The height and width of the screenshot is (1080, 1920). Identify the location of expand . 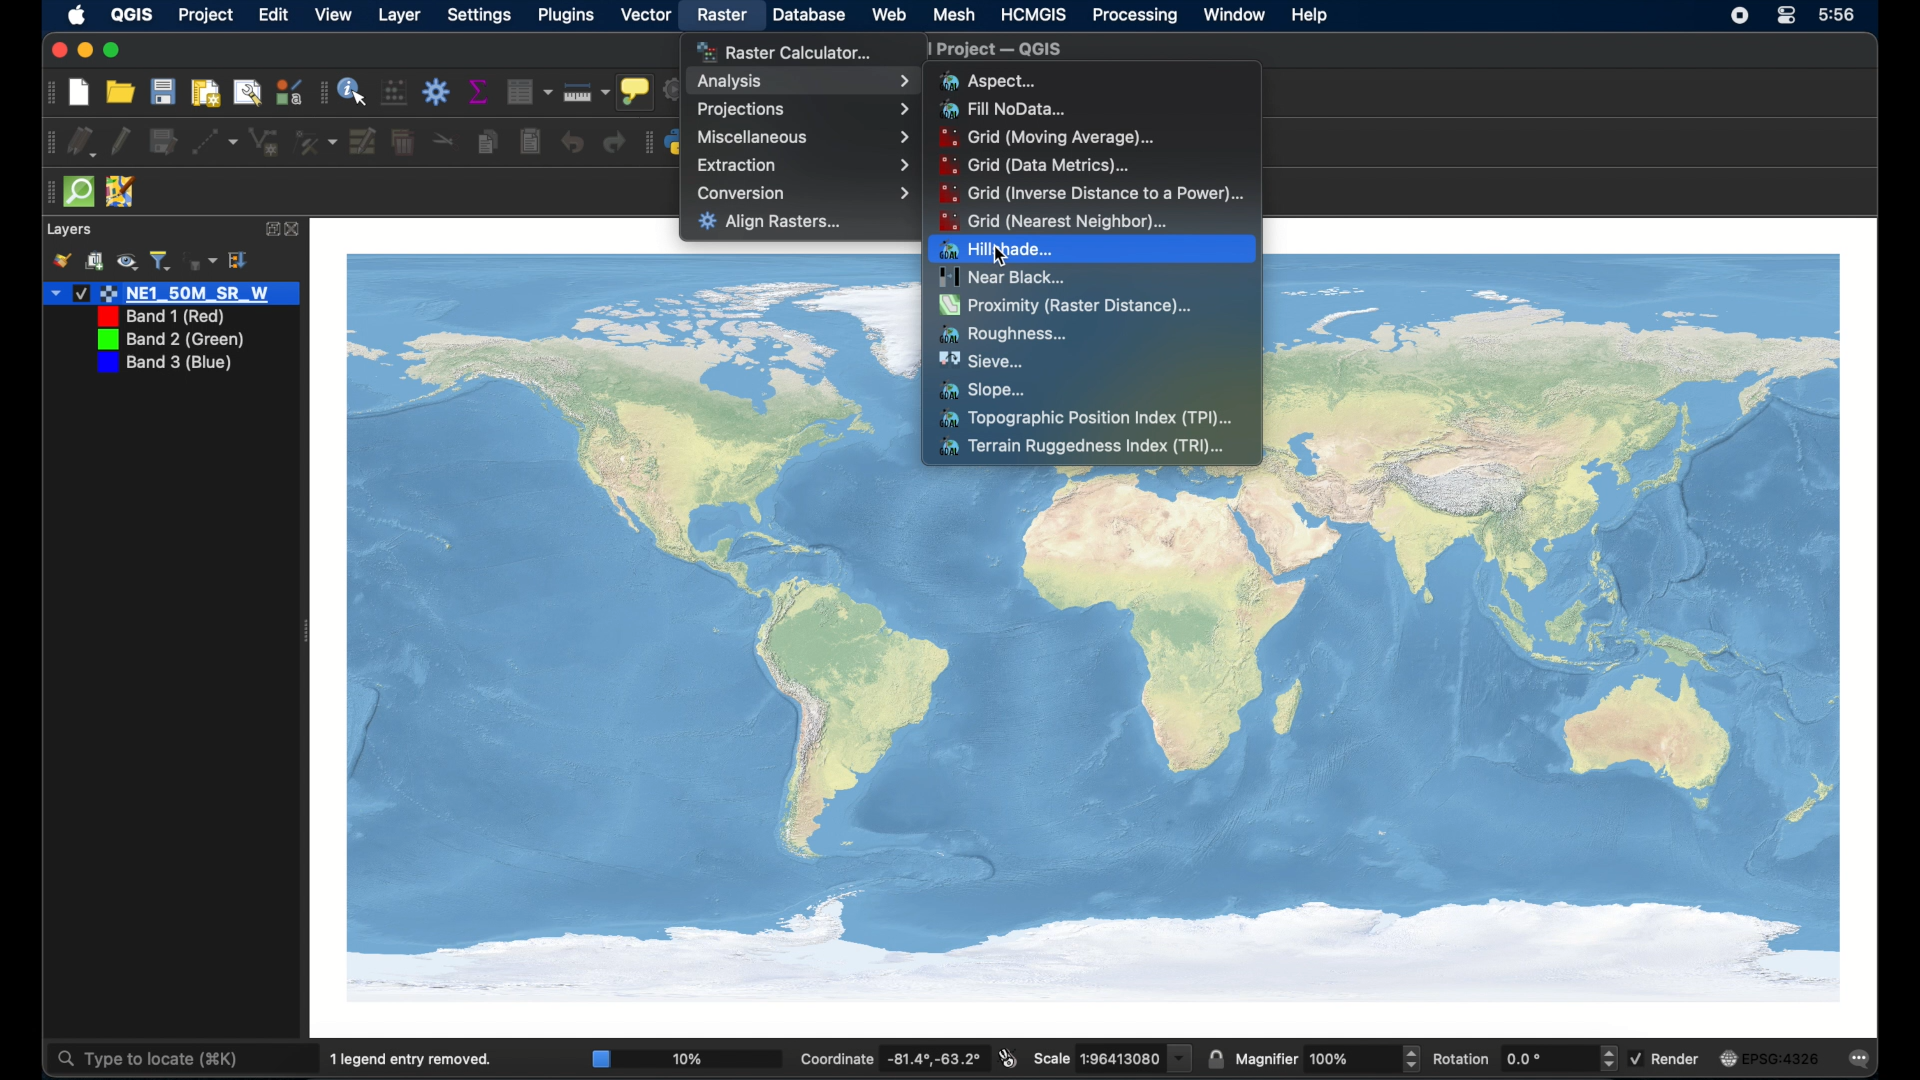
(270, 229).